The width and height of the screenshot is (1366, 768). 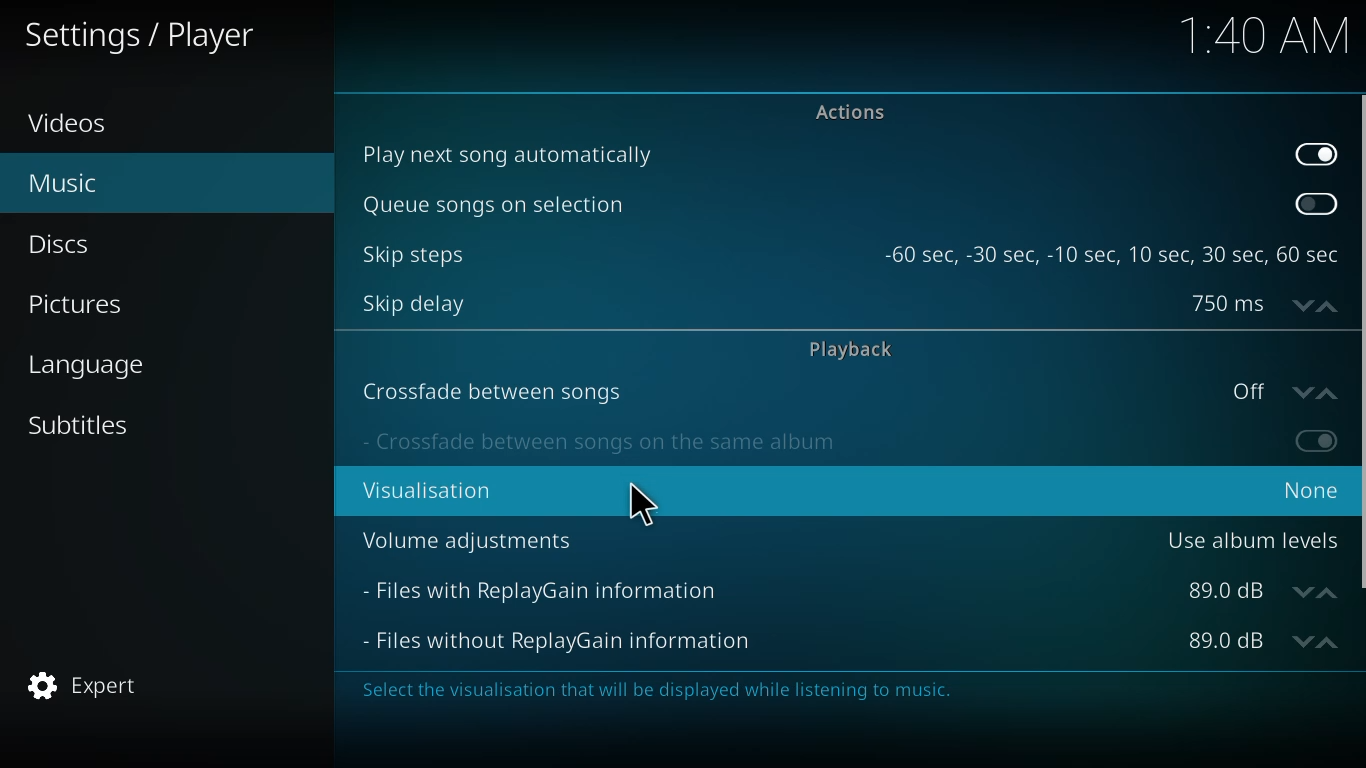 What do you see at coordinates (82, 686) in the screenshot?
I see `expert` at bounding box center [82, 686].